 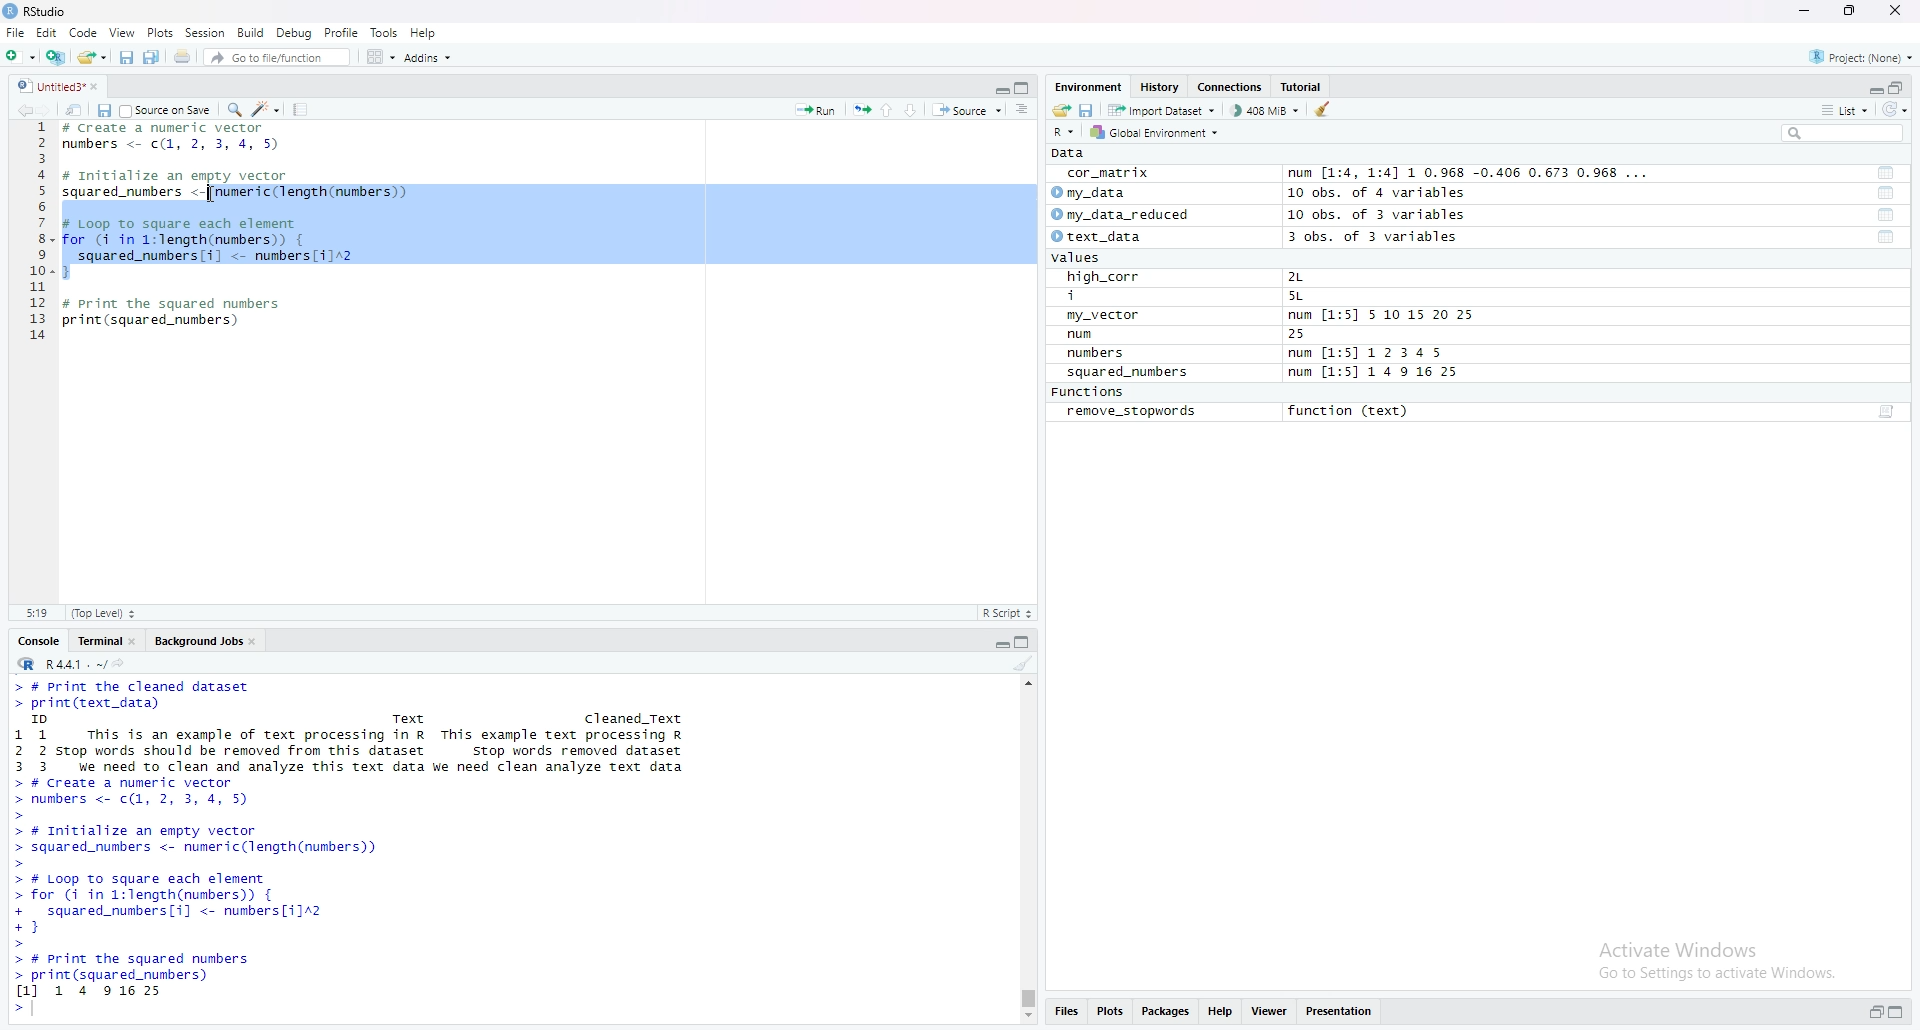 I want to click on Packages, so click(x=1167, y=1013).